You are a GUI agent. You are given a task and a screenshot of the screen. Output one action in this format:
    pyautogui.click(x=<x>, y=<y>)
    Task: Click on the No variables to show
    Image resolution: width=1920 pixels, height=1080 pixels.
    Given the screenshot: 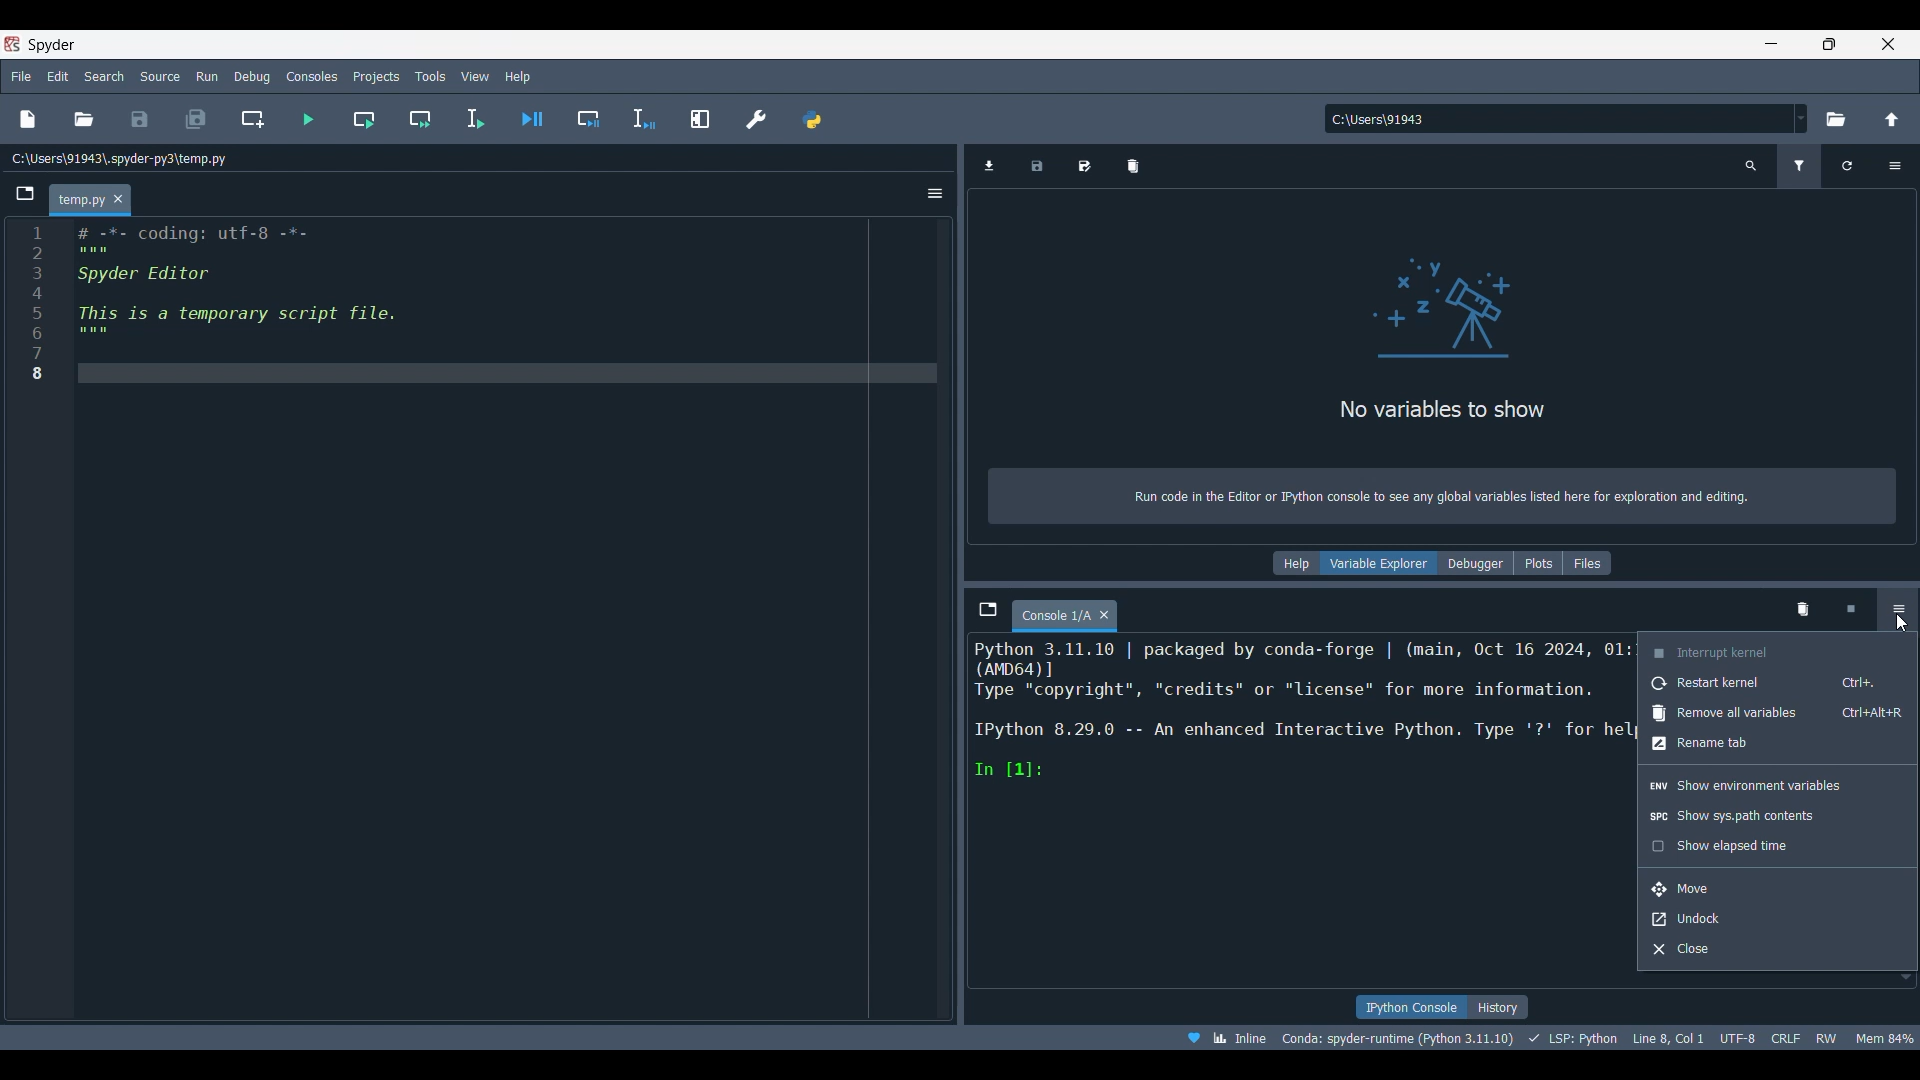 What is the action you would take?
    pyautogui.click(x=1430, y=412)
    